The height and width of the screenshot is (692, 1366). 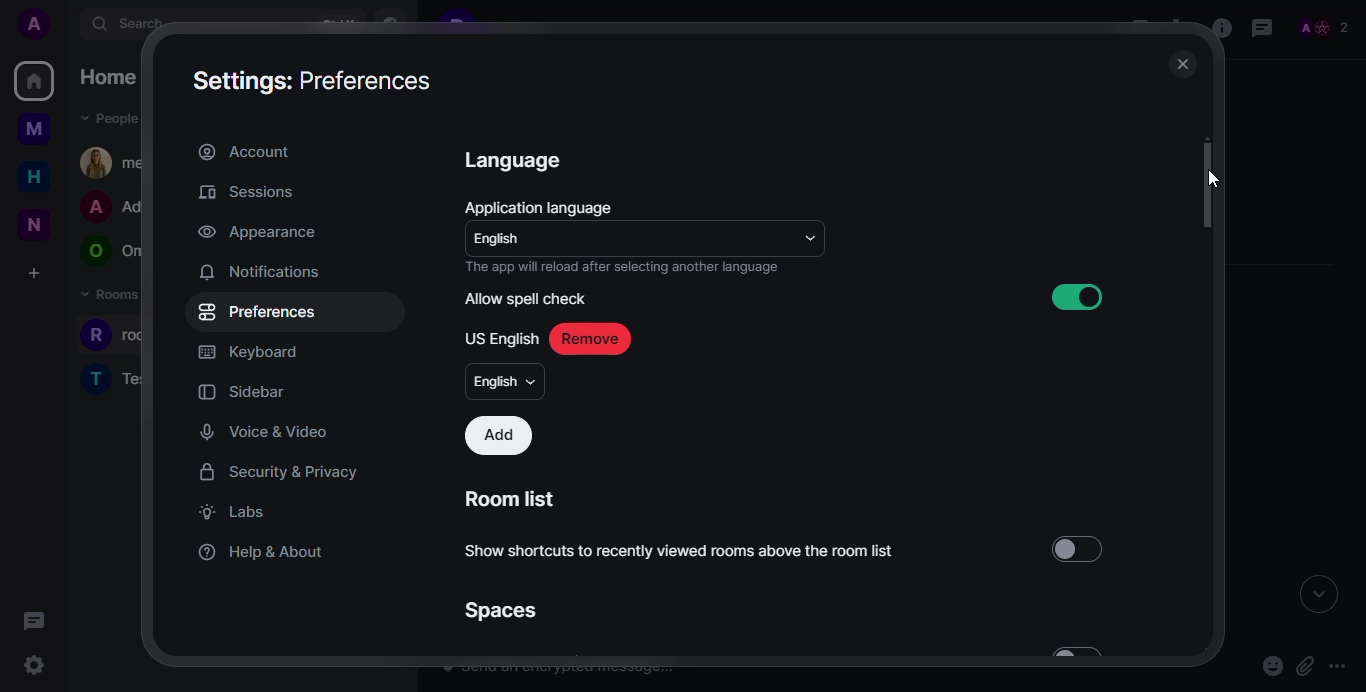 I want to click on security, so click(x=279, y=472).